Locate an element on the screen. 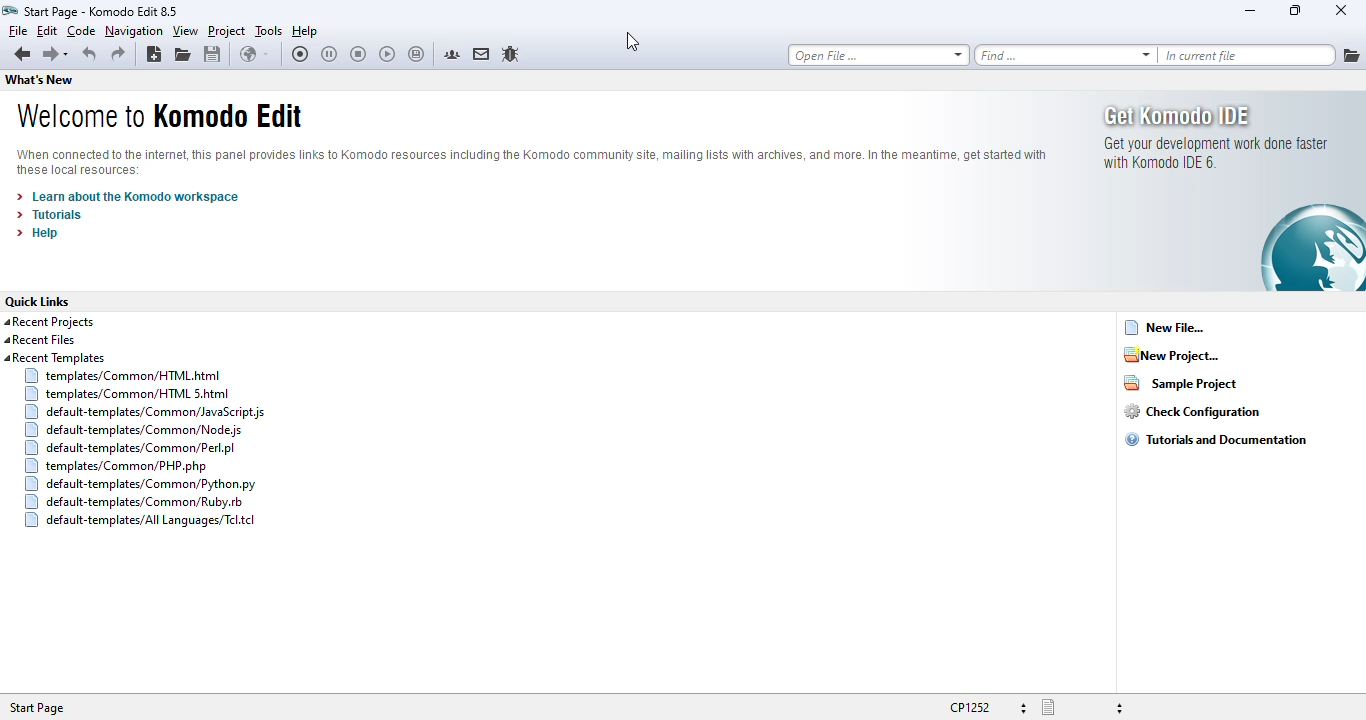 The width and height of the screenshot is (1366, 720). open file is located at coordinates (183, 54).